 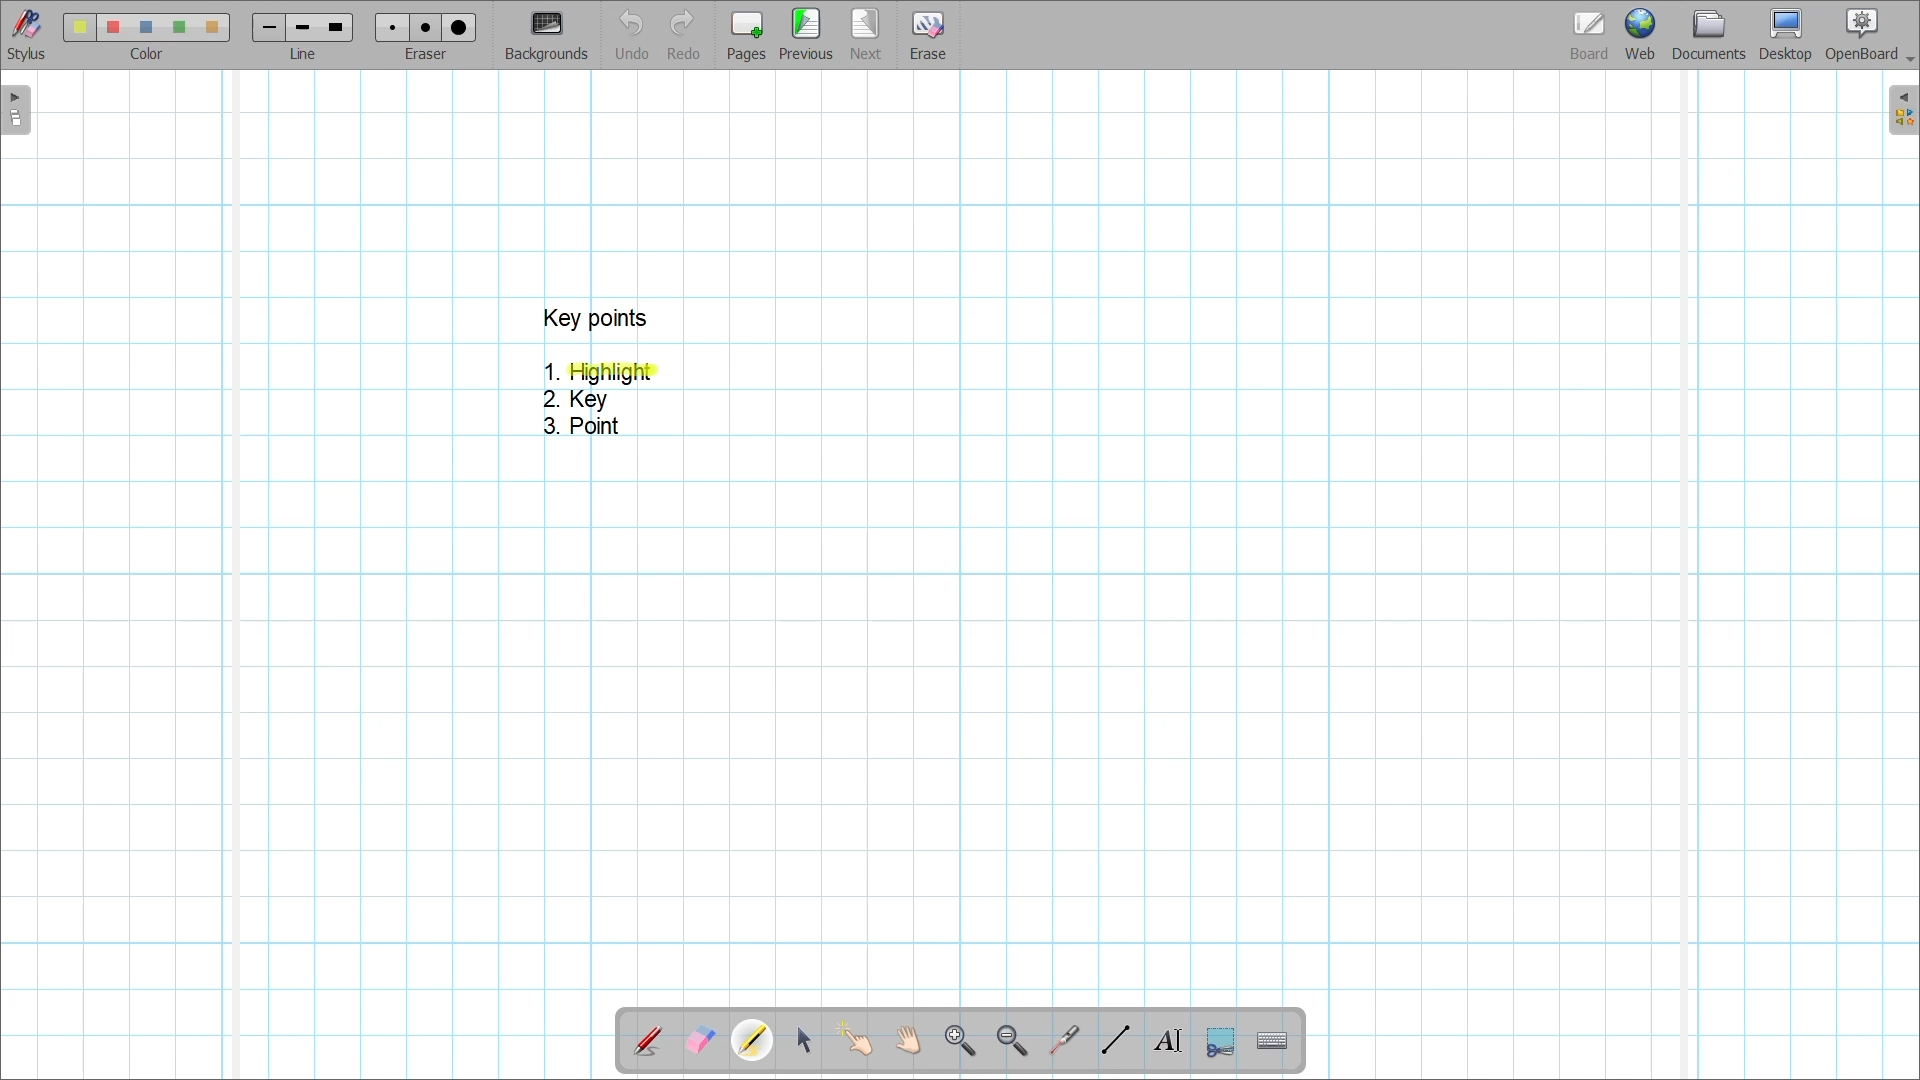 What do you see at coordinates (210, 28) in the screenshot?
I see `color5` at bounding box center [210, 28].